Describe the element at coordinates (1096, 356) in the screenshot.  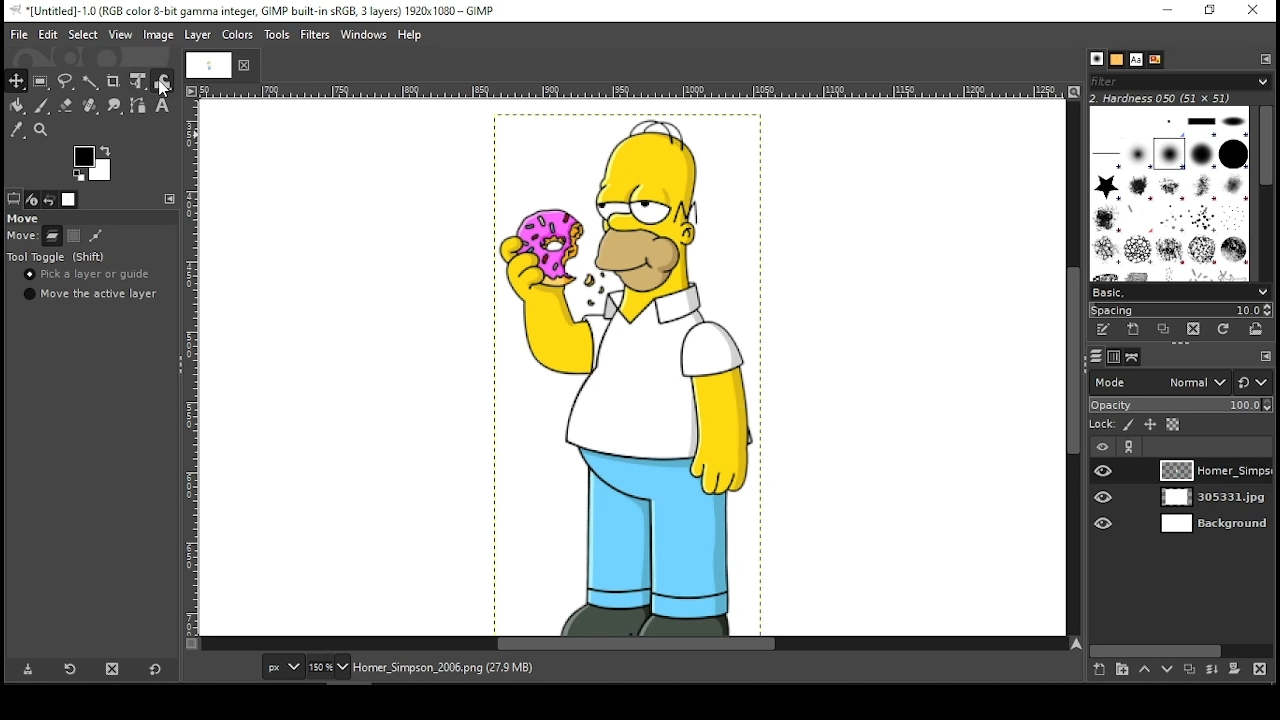
I see `layers` at that location.